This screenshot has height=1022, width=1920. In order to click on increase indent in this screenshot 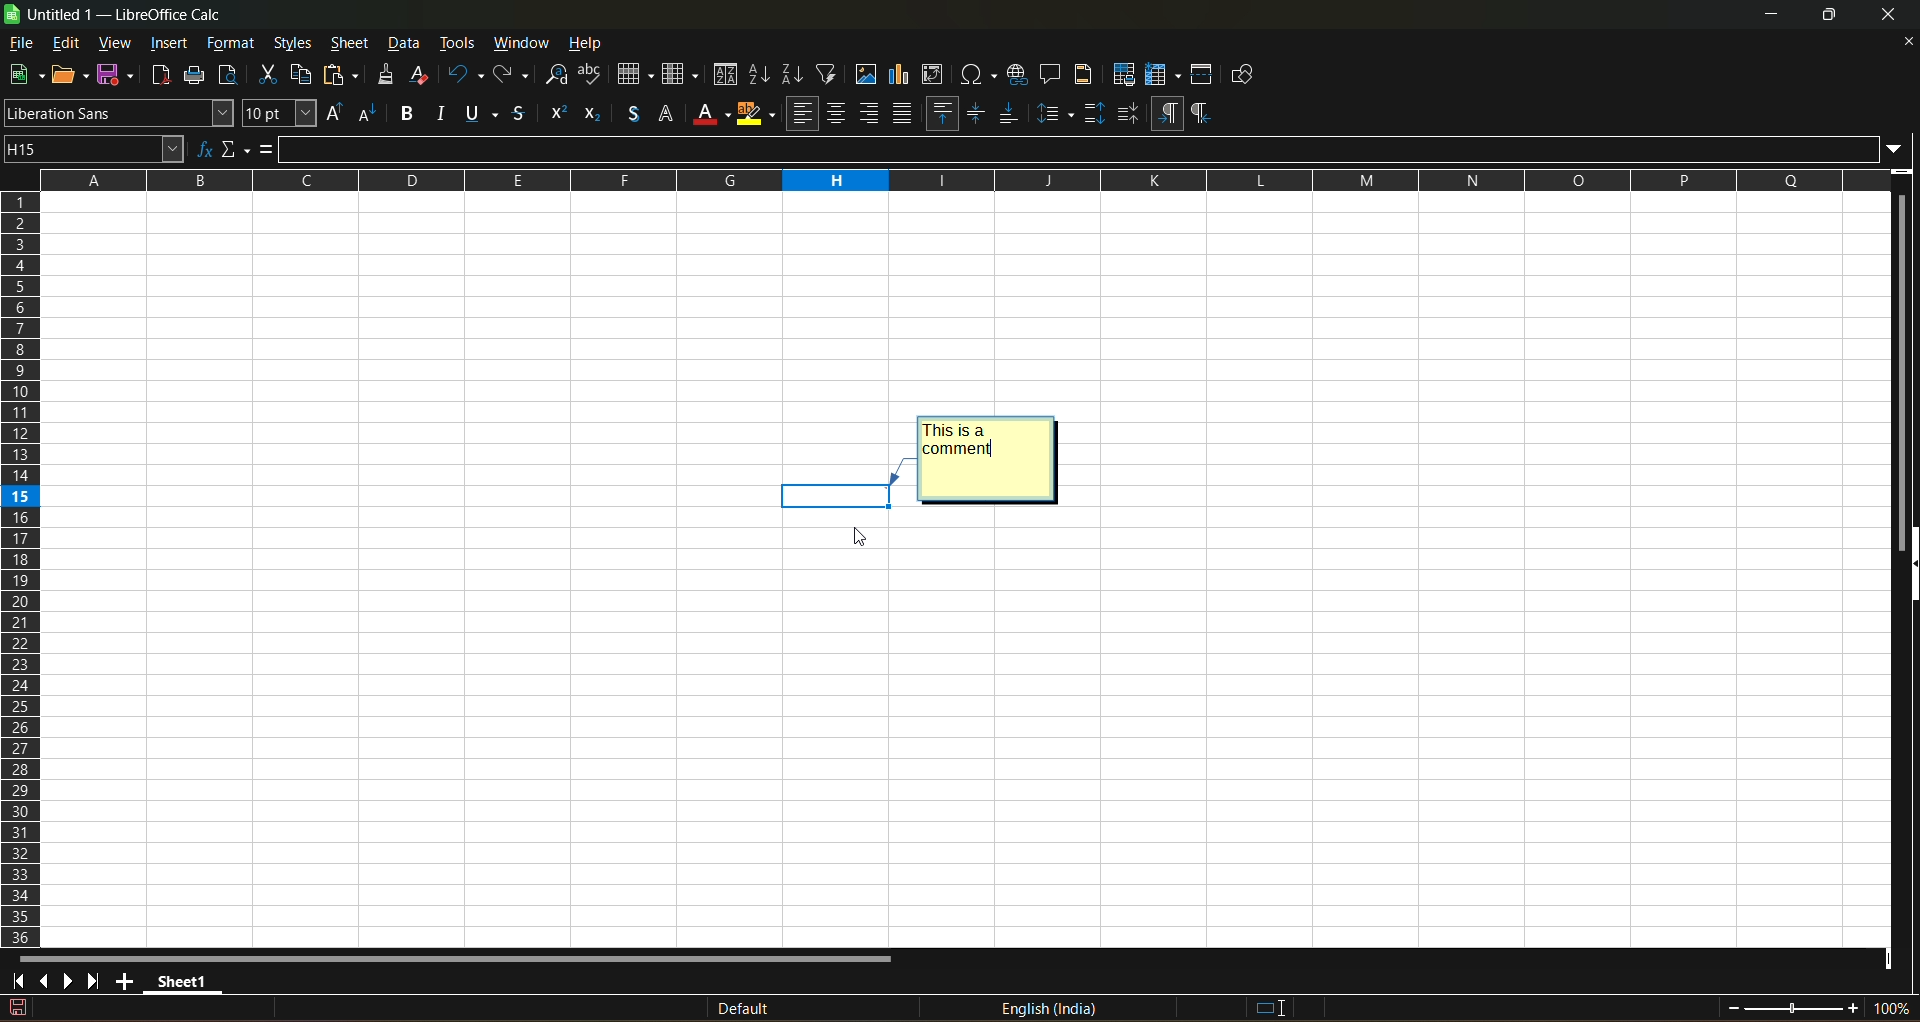, I will do `click(1143, 112)`.